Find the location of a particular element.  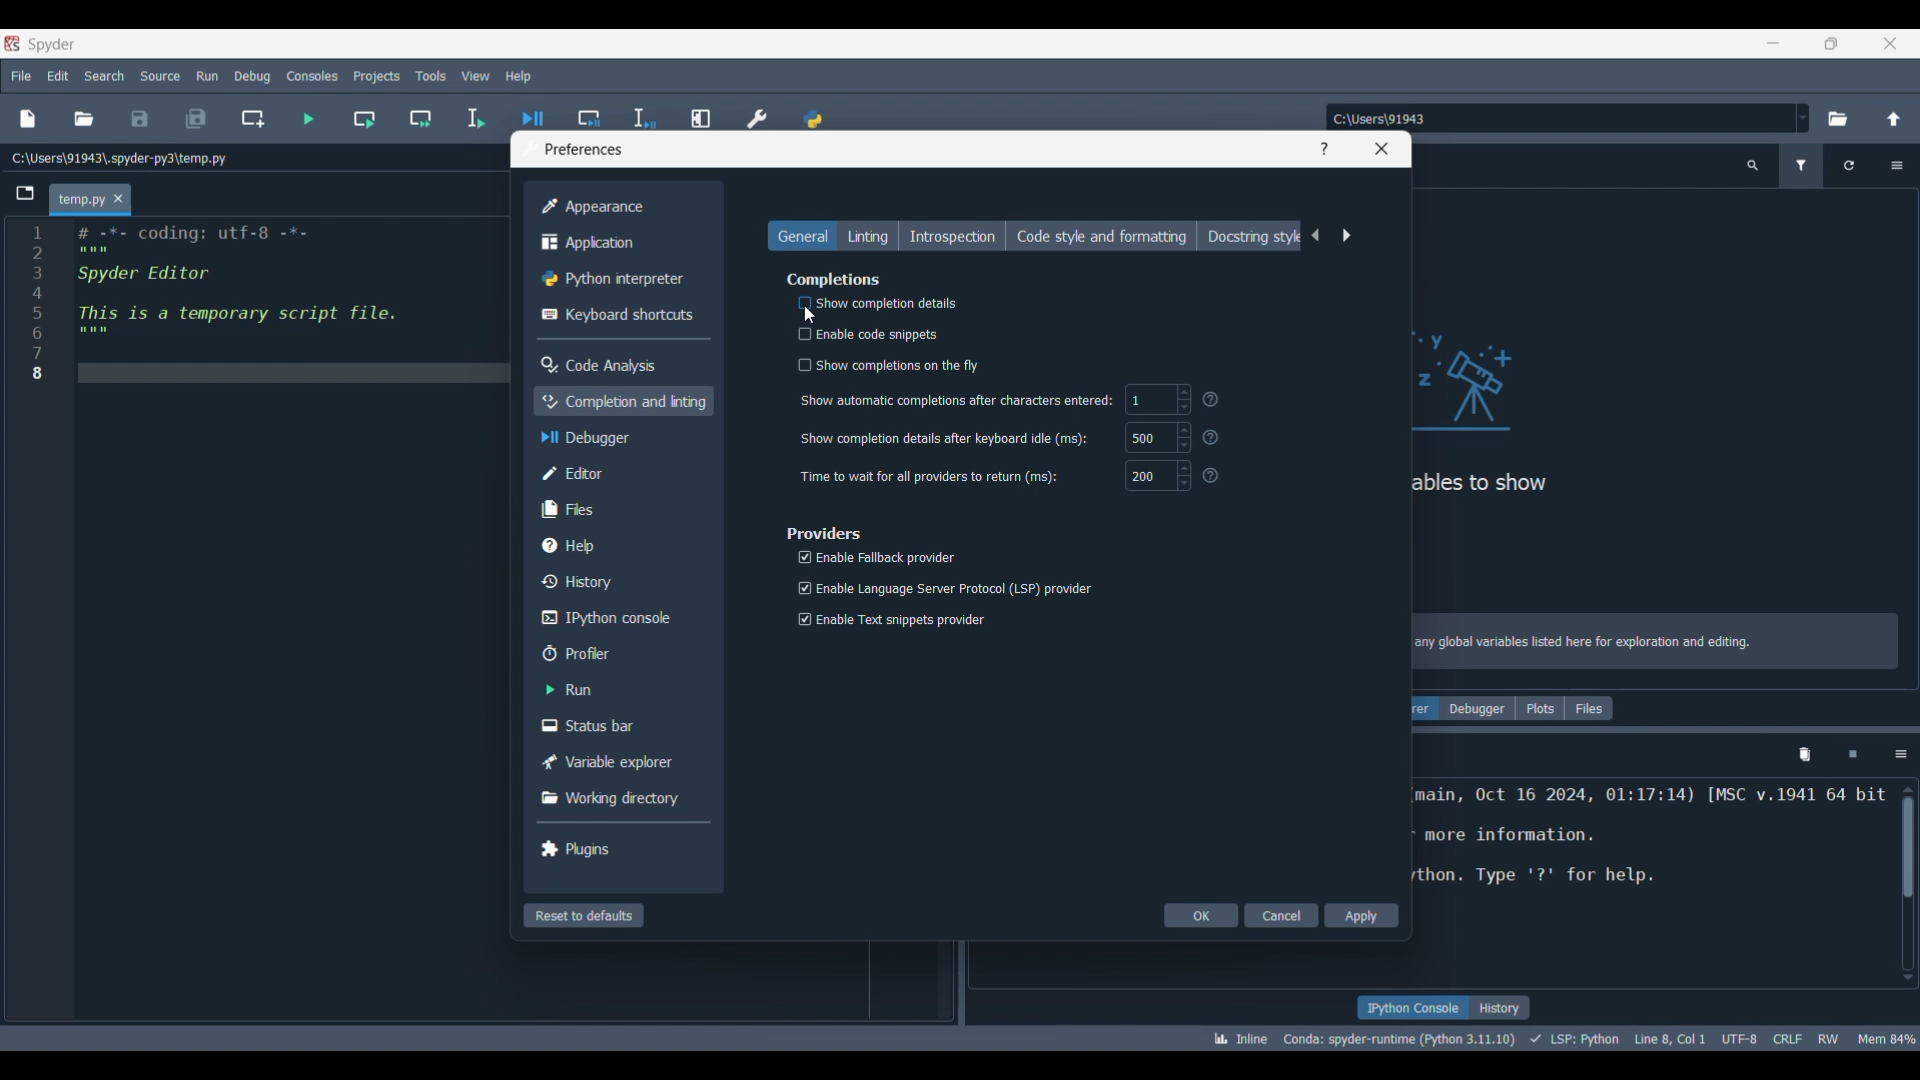

Projects menu is located at coordinates (377, 76).